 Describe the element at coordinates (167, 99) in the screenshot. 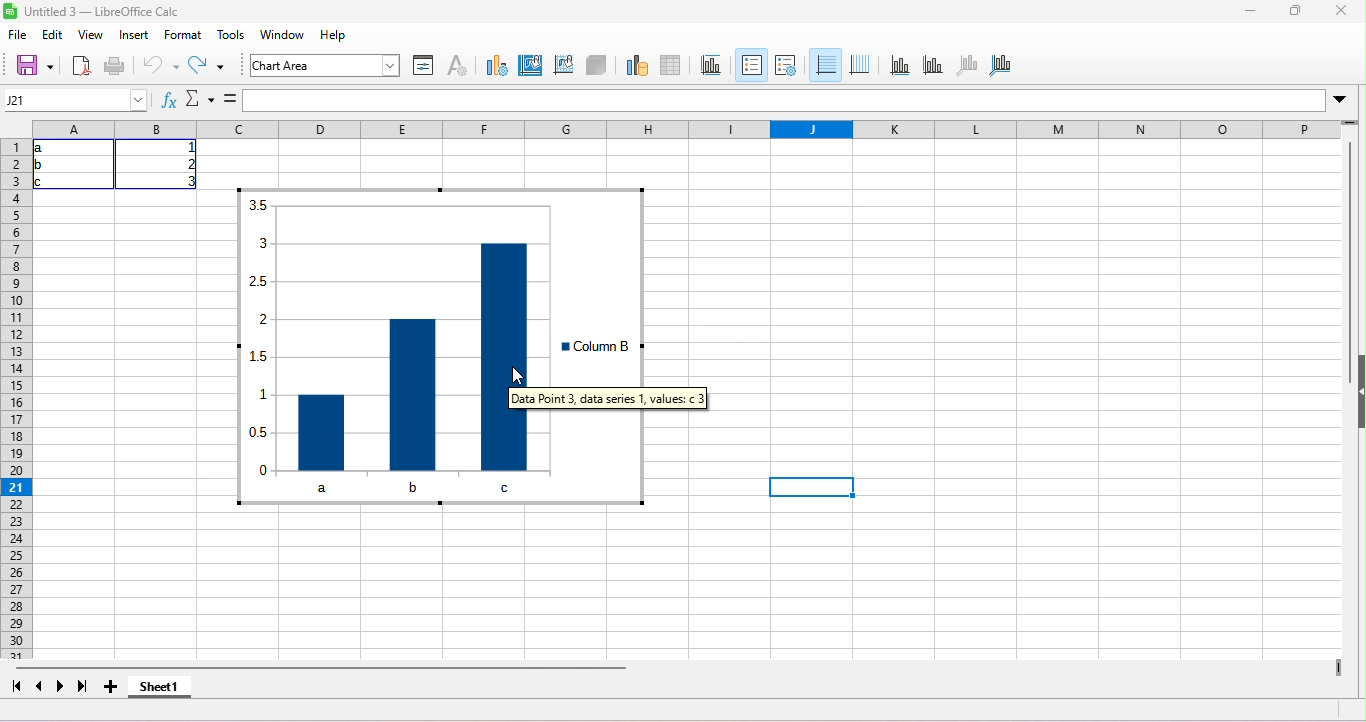

I see `functions wizerd` at that location.